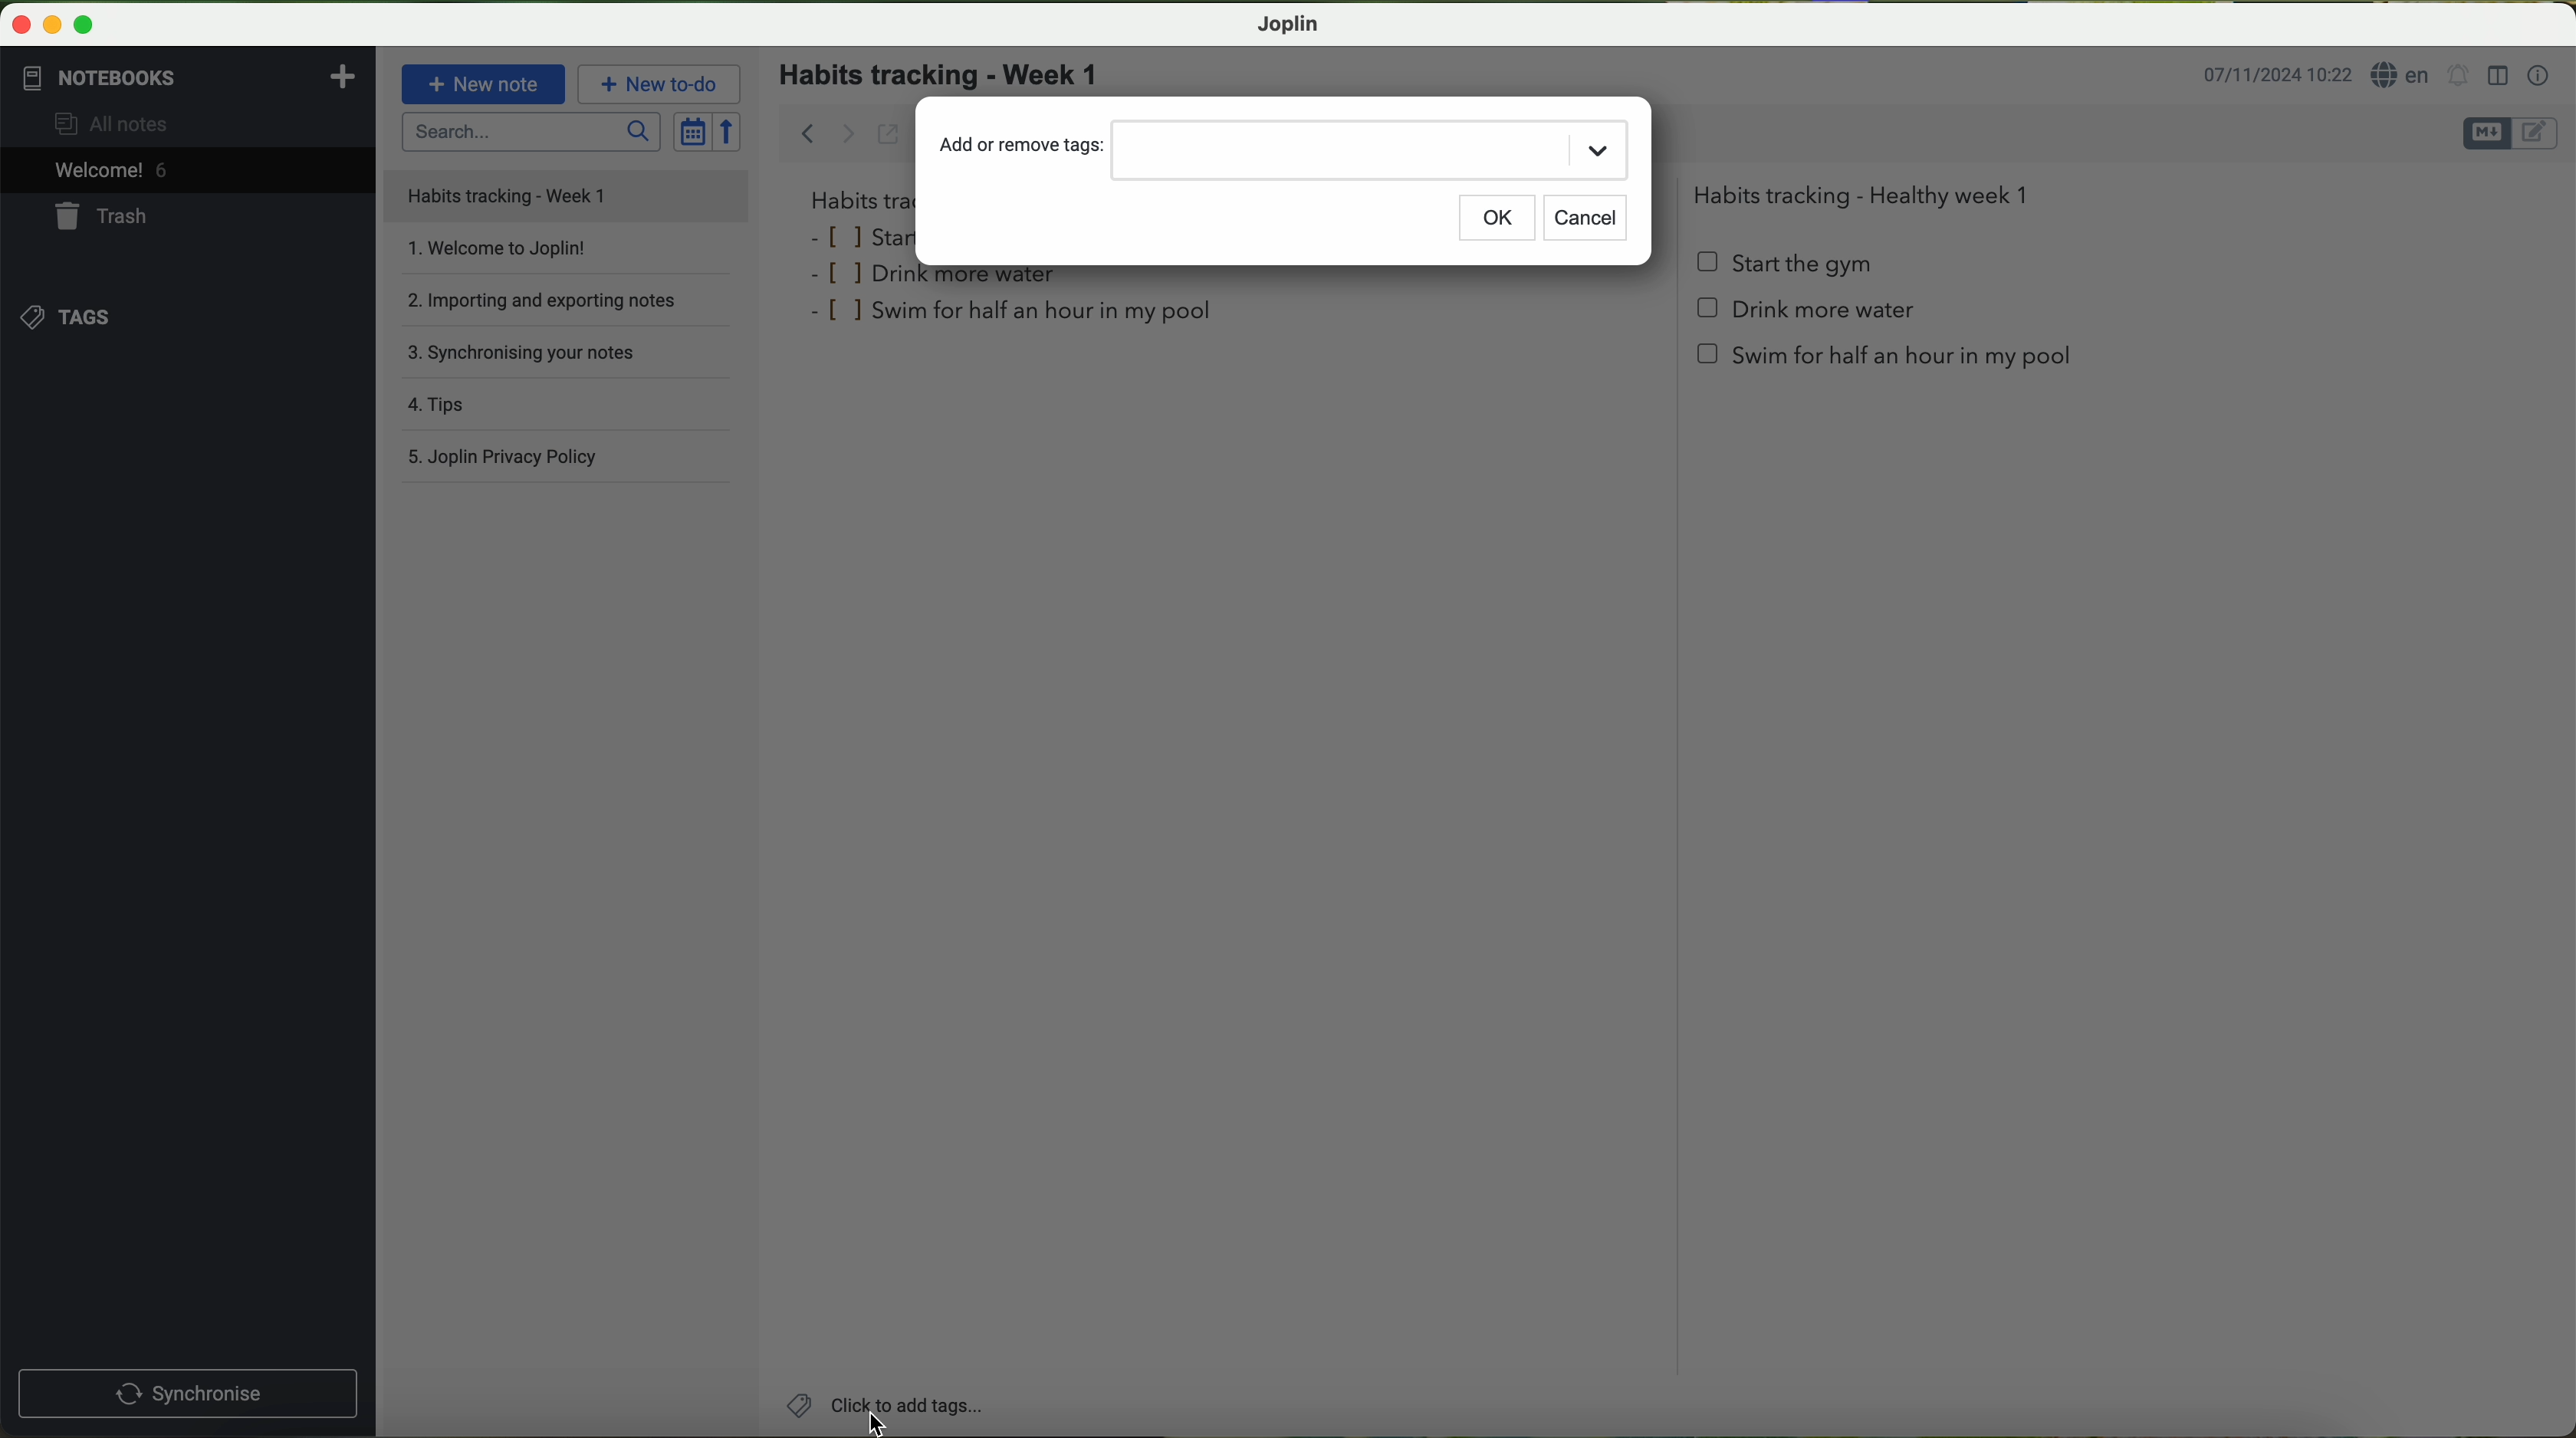  What do you see at coordinates (564, 257) in the screenshot?
I see `welcome to Joplin` at bounding box center [564, 257].